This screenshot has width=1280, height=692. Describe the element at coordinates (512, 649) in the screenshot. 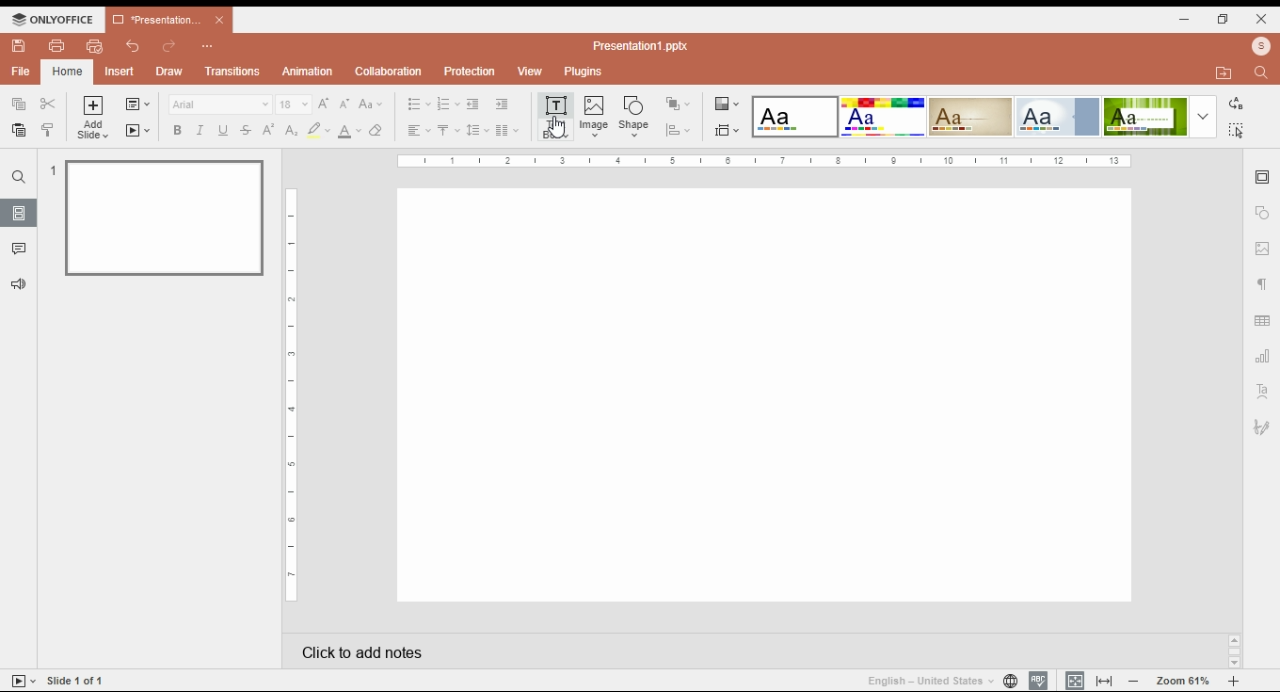

I see `click to add notes` at that location.